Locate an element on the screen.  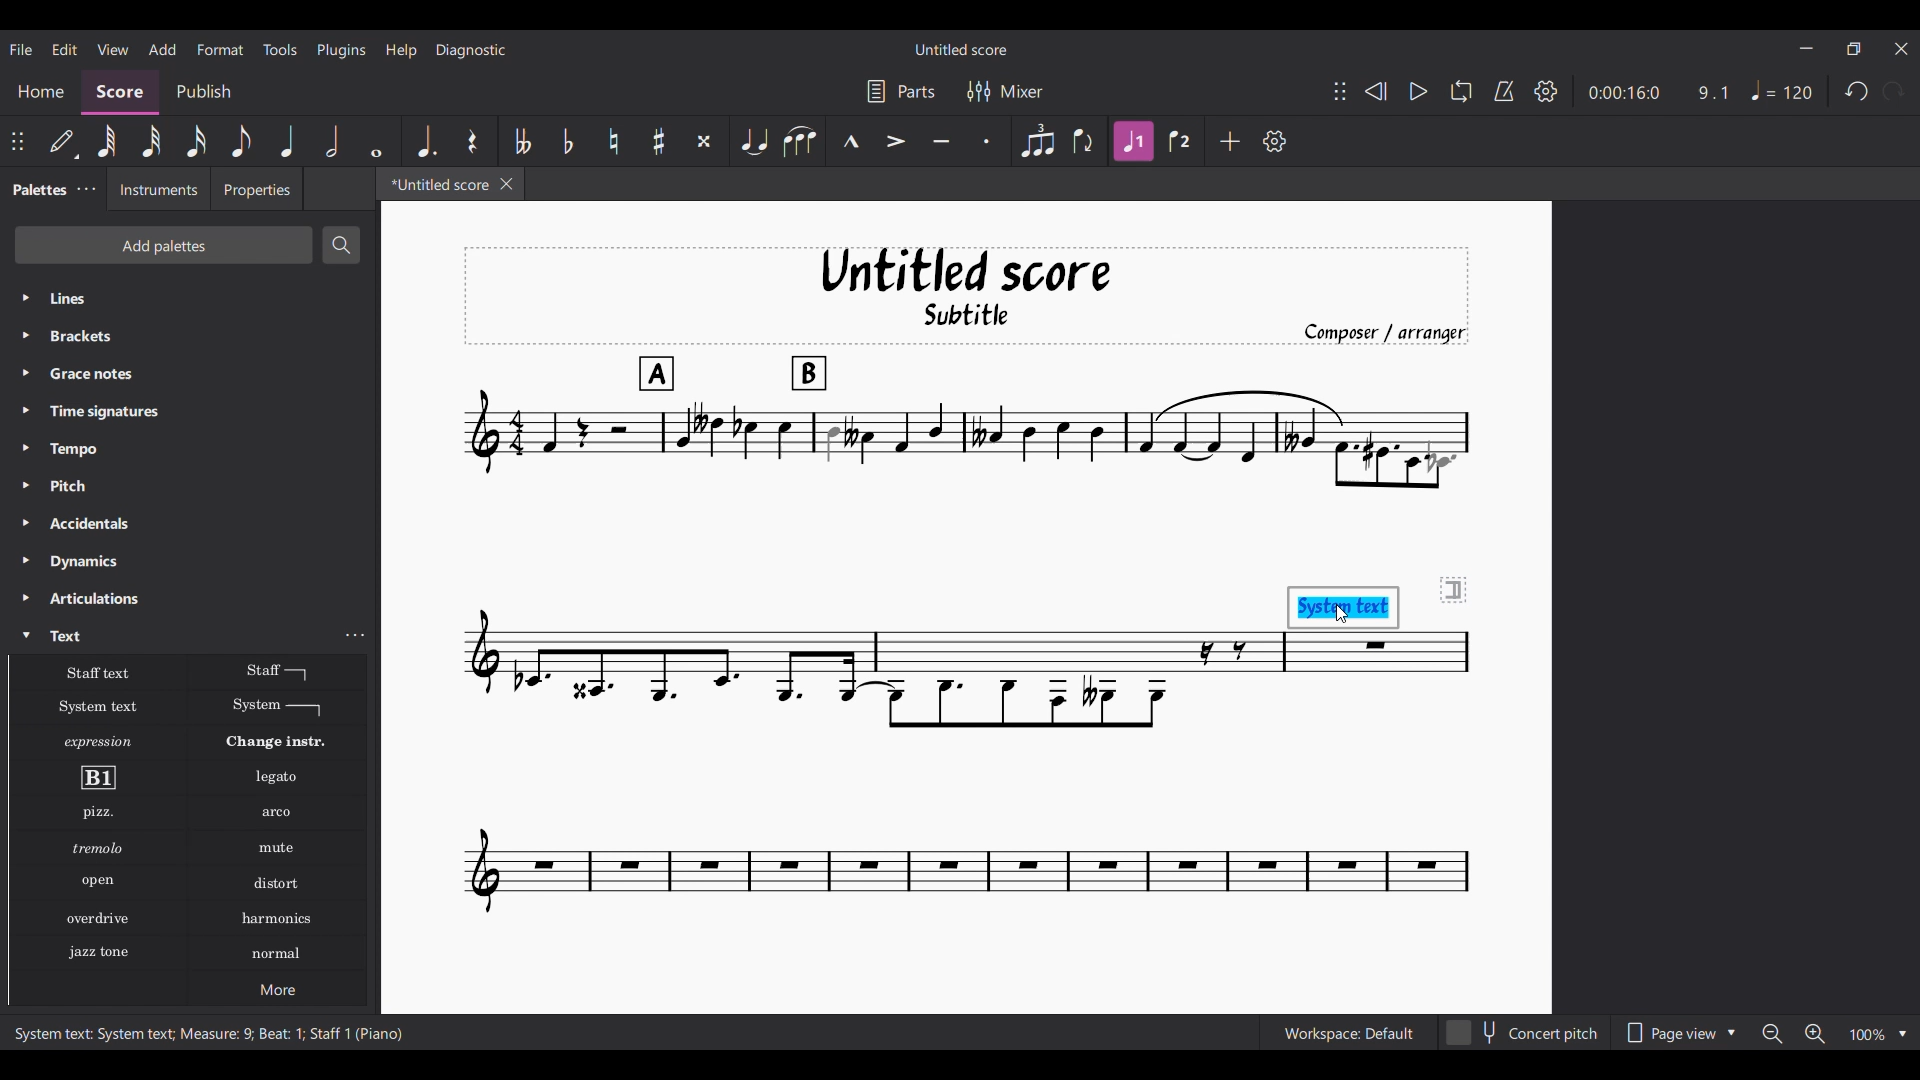
Concert pitch toggle is located at coordinates (1523, 1033).